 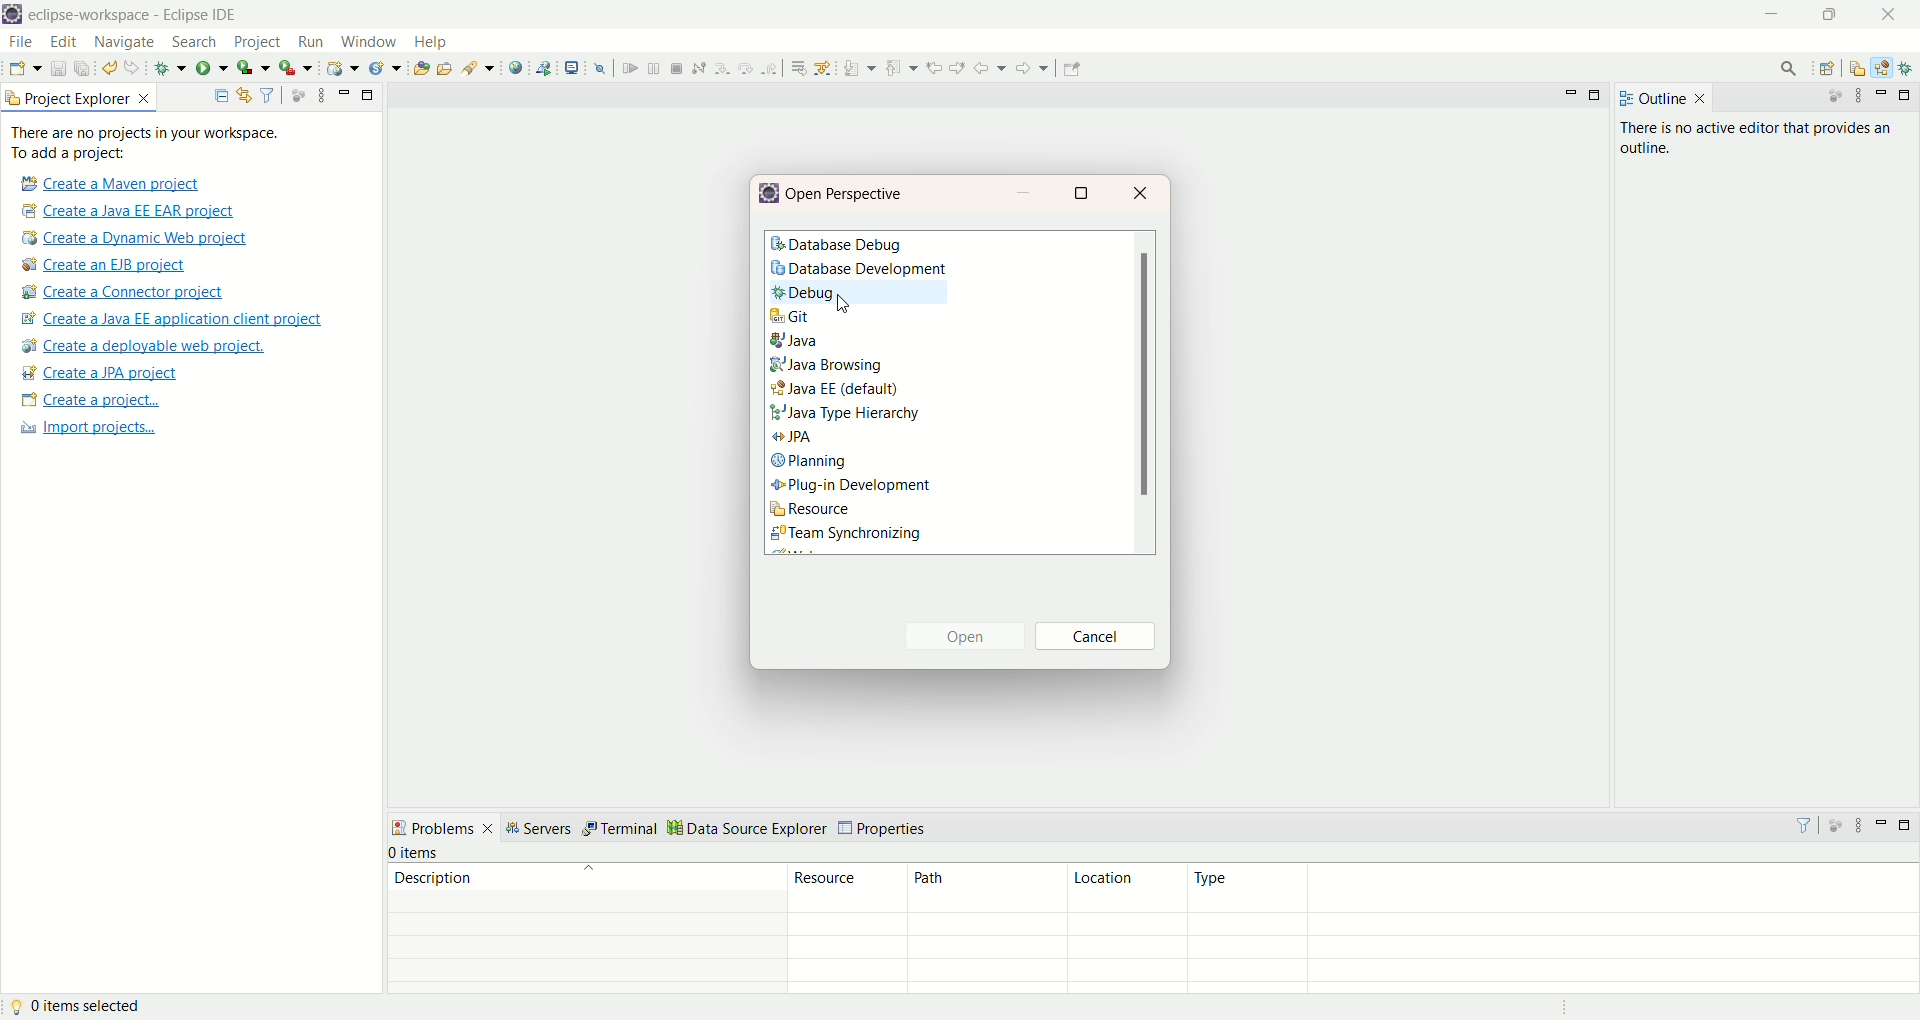 What do you see at coordinates (1904, 97) in the screenshot?
I see `maximize` at bounding box center [1904, 97].